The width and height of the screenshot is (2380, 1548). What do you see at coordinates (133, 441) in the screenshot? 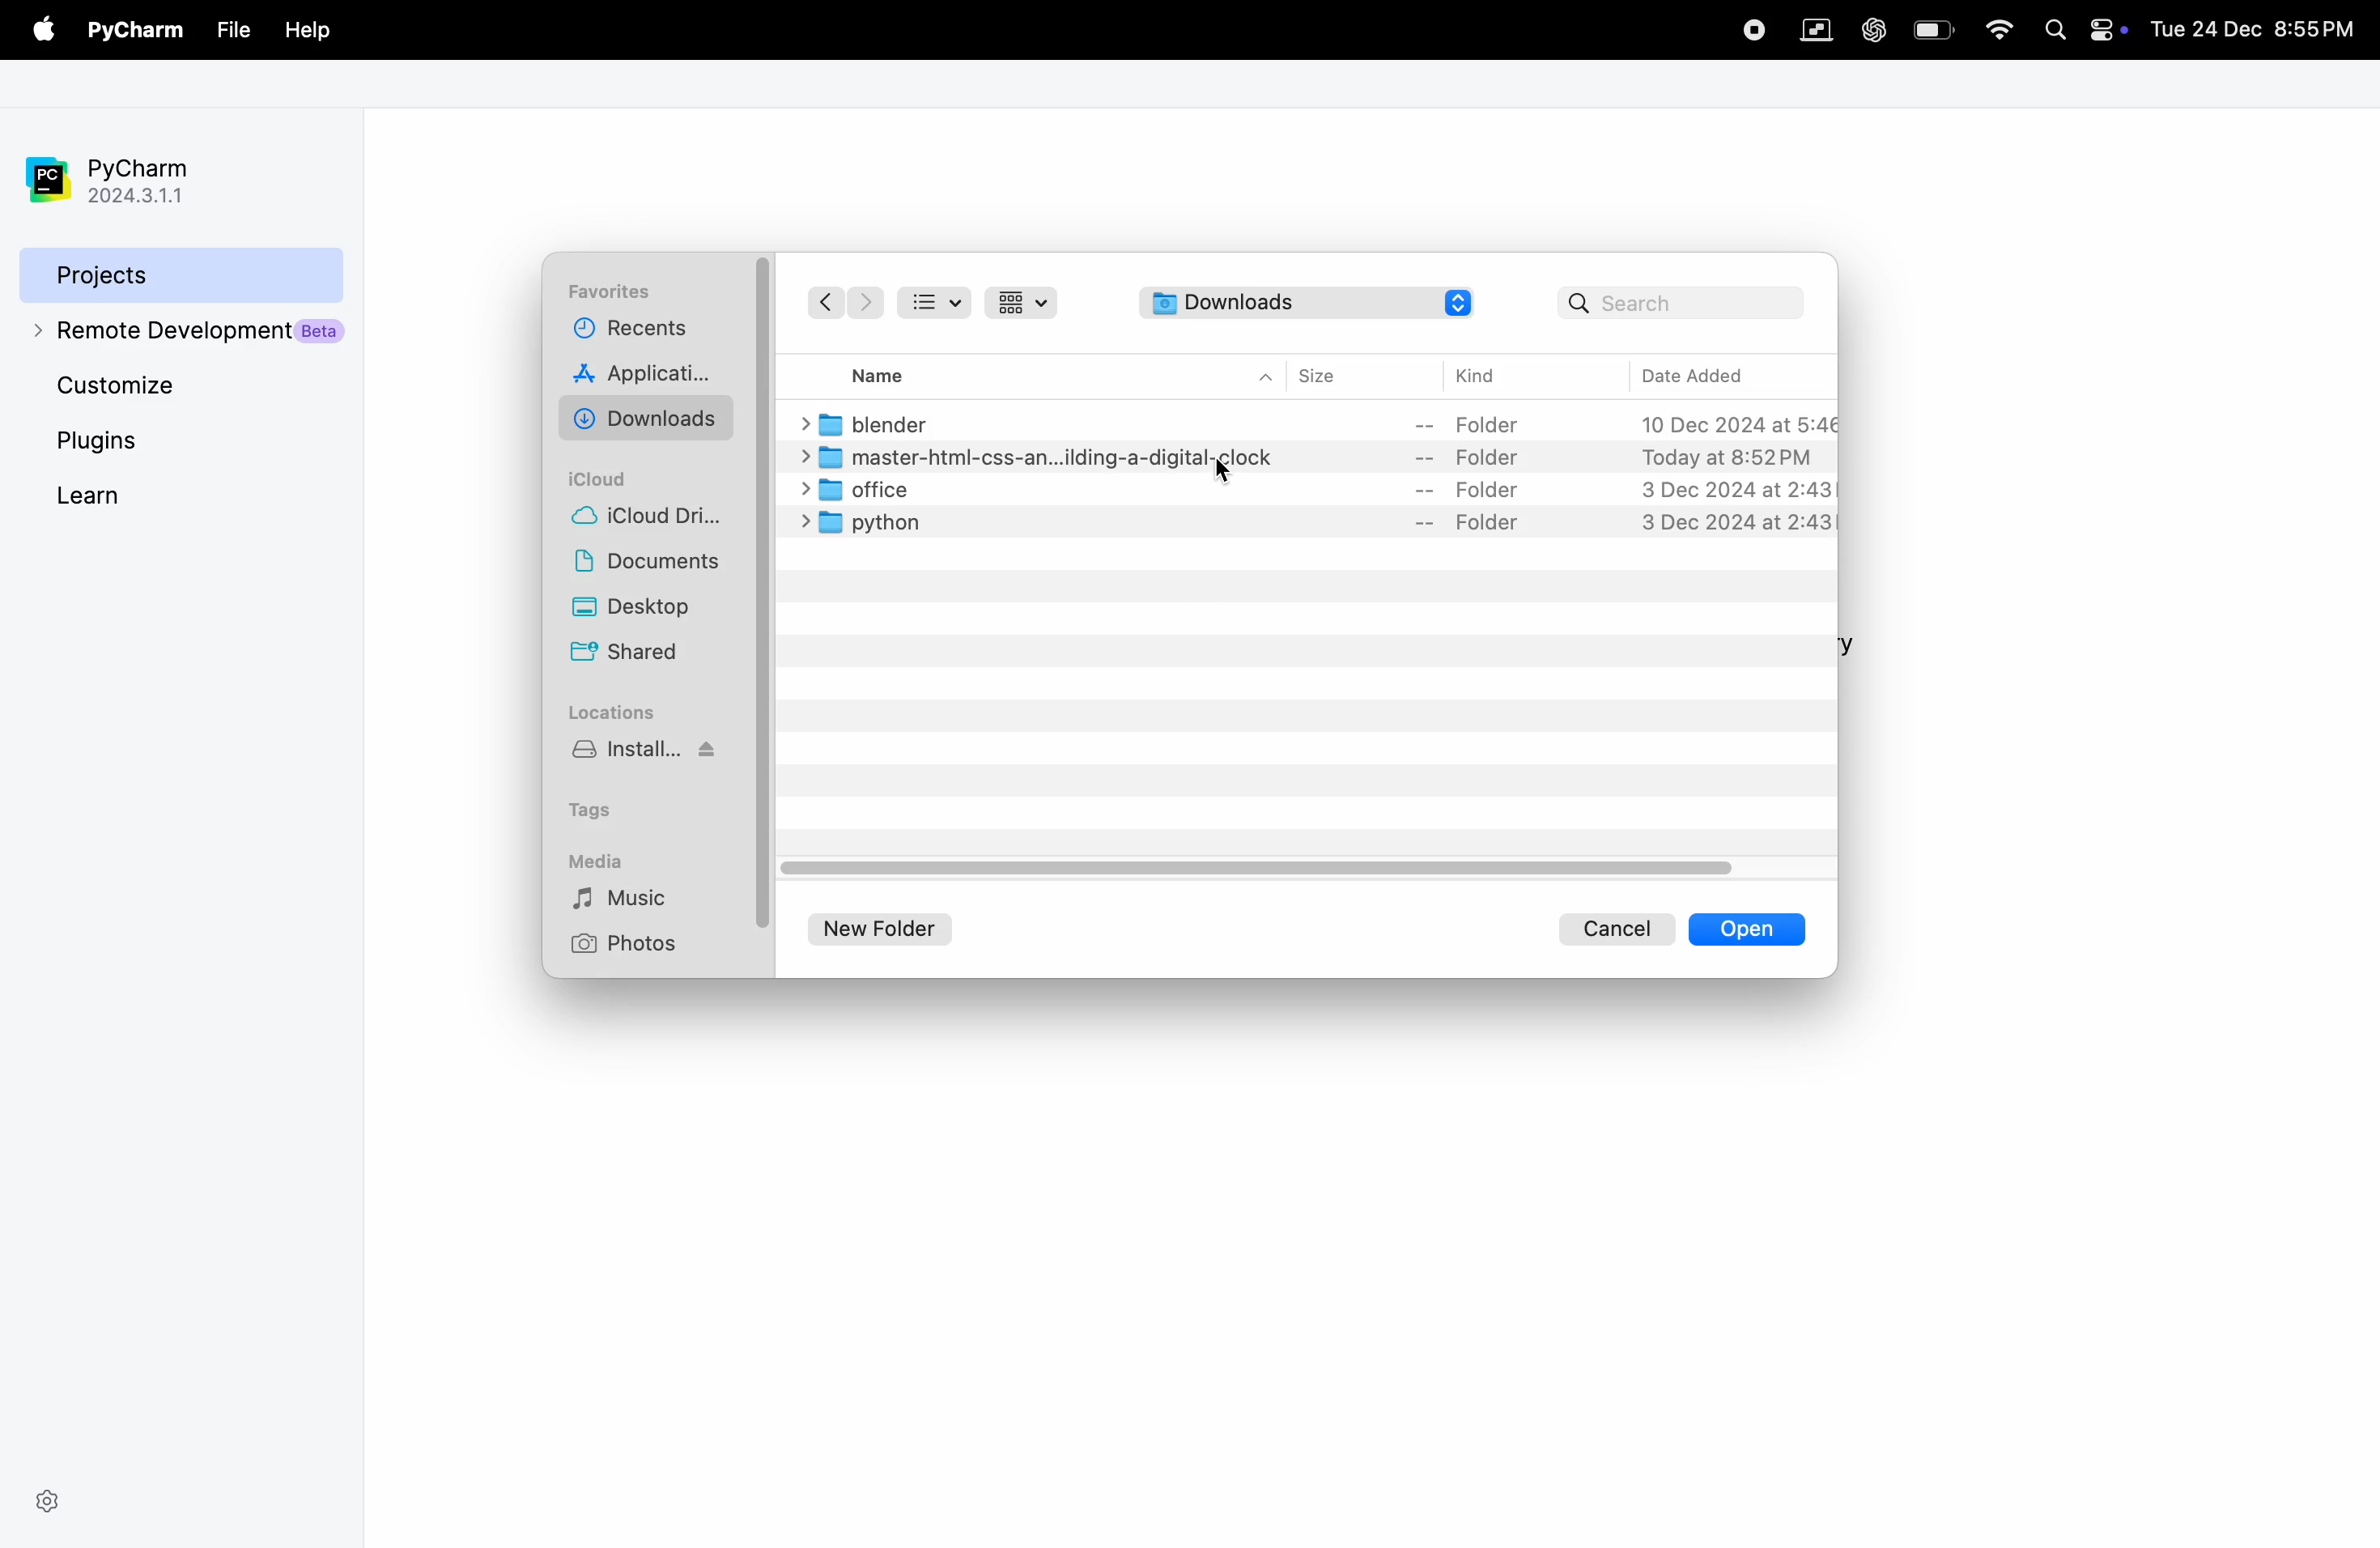
I see `plugins` at bounding box center [133, 441].